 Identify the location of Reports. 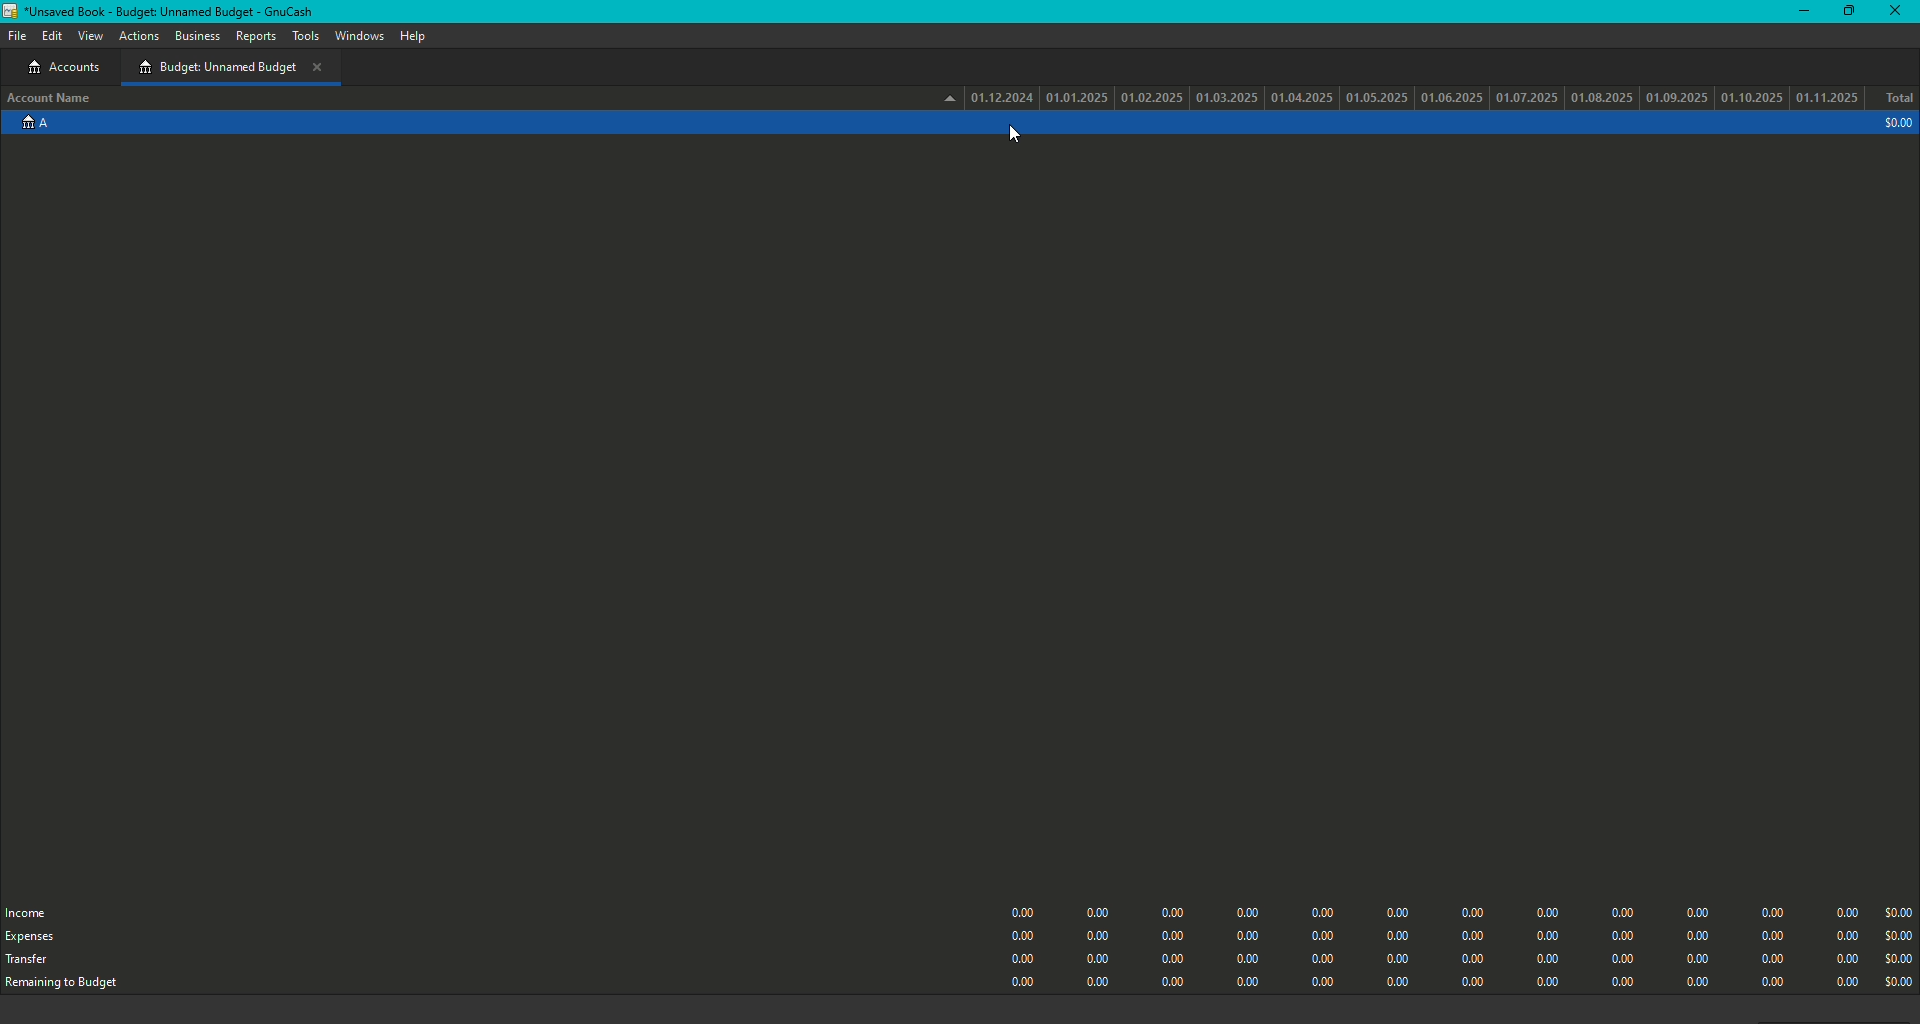
(255, 39).